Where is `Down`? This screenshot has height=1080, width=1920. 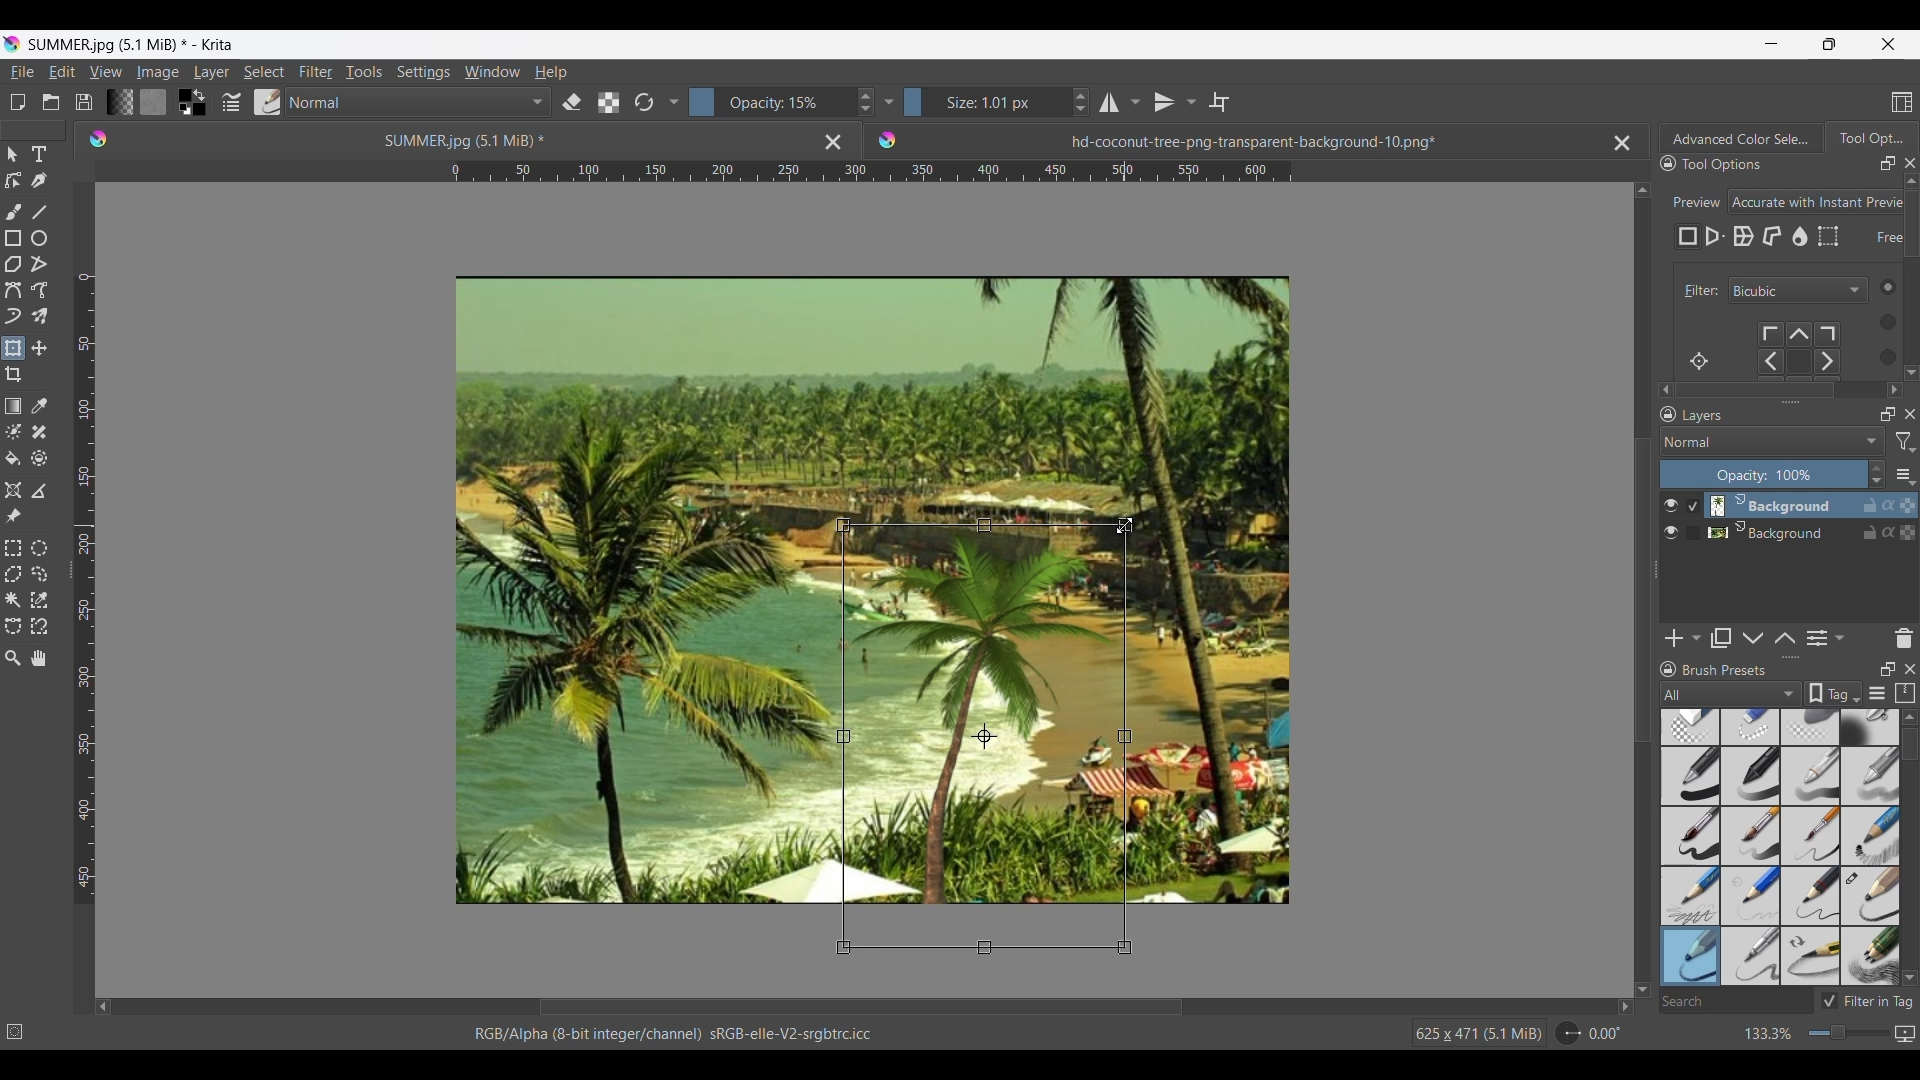 Down is located at coordinates (1908, 368).